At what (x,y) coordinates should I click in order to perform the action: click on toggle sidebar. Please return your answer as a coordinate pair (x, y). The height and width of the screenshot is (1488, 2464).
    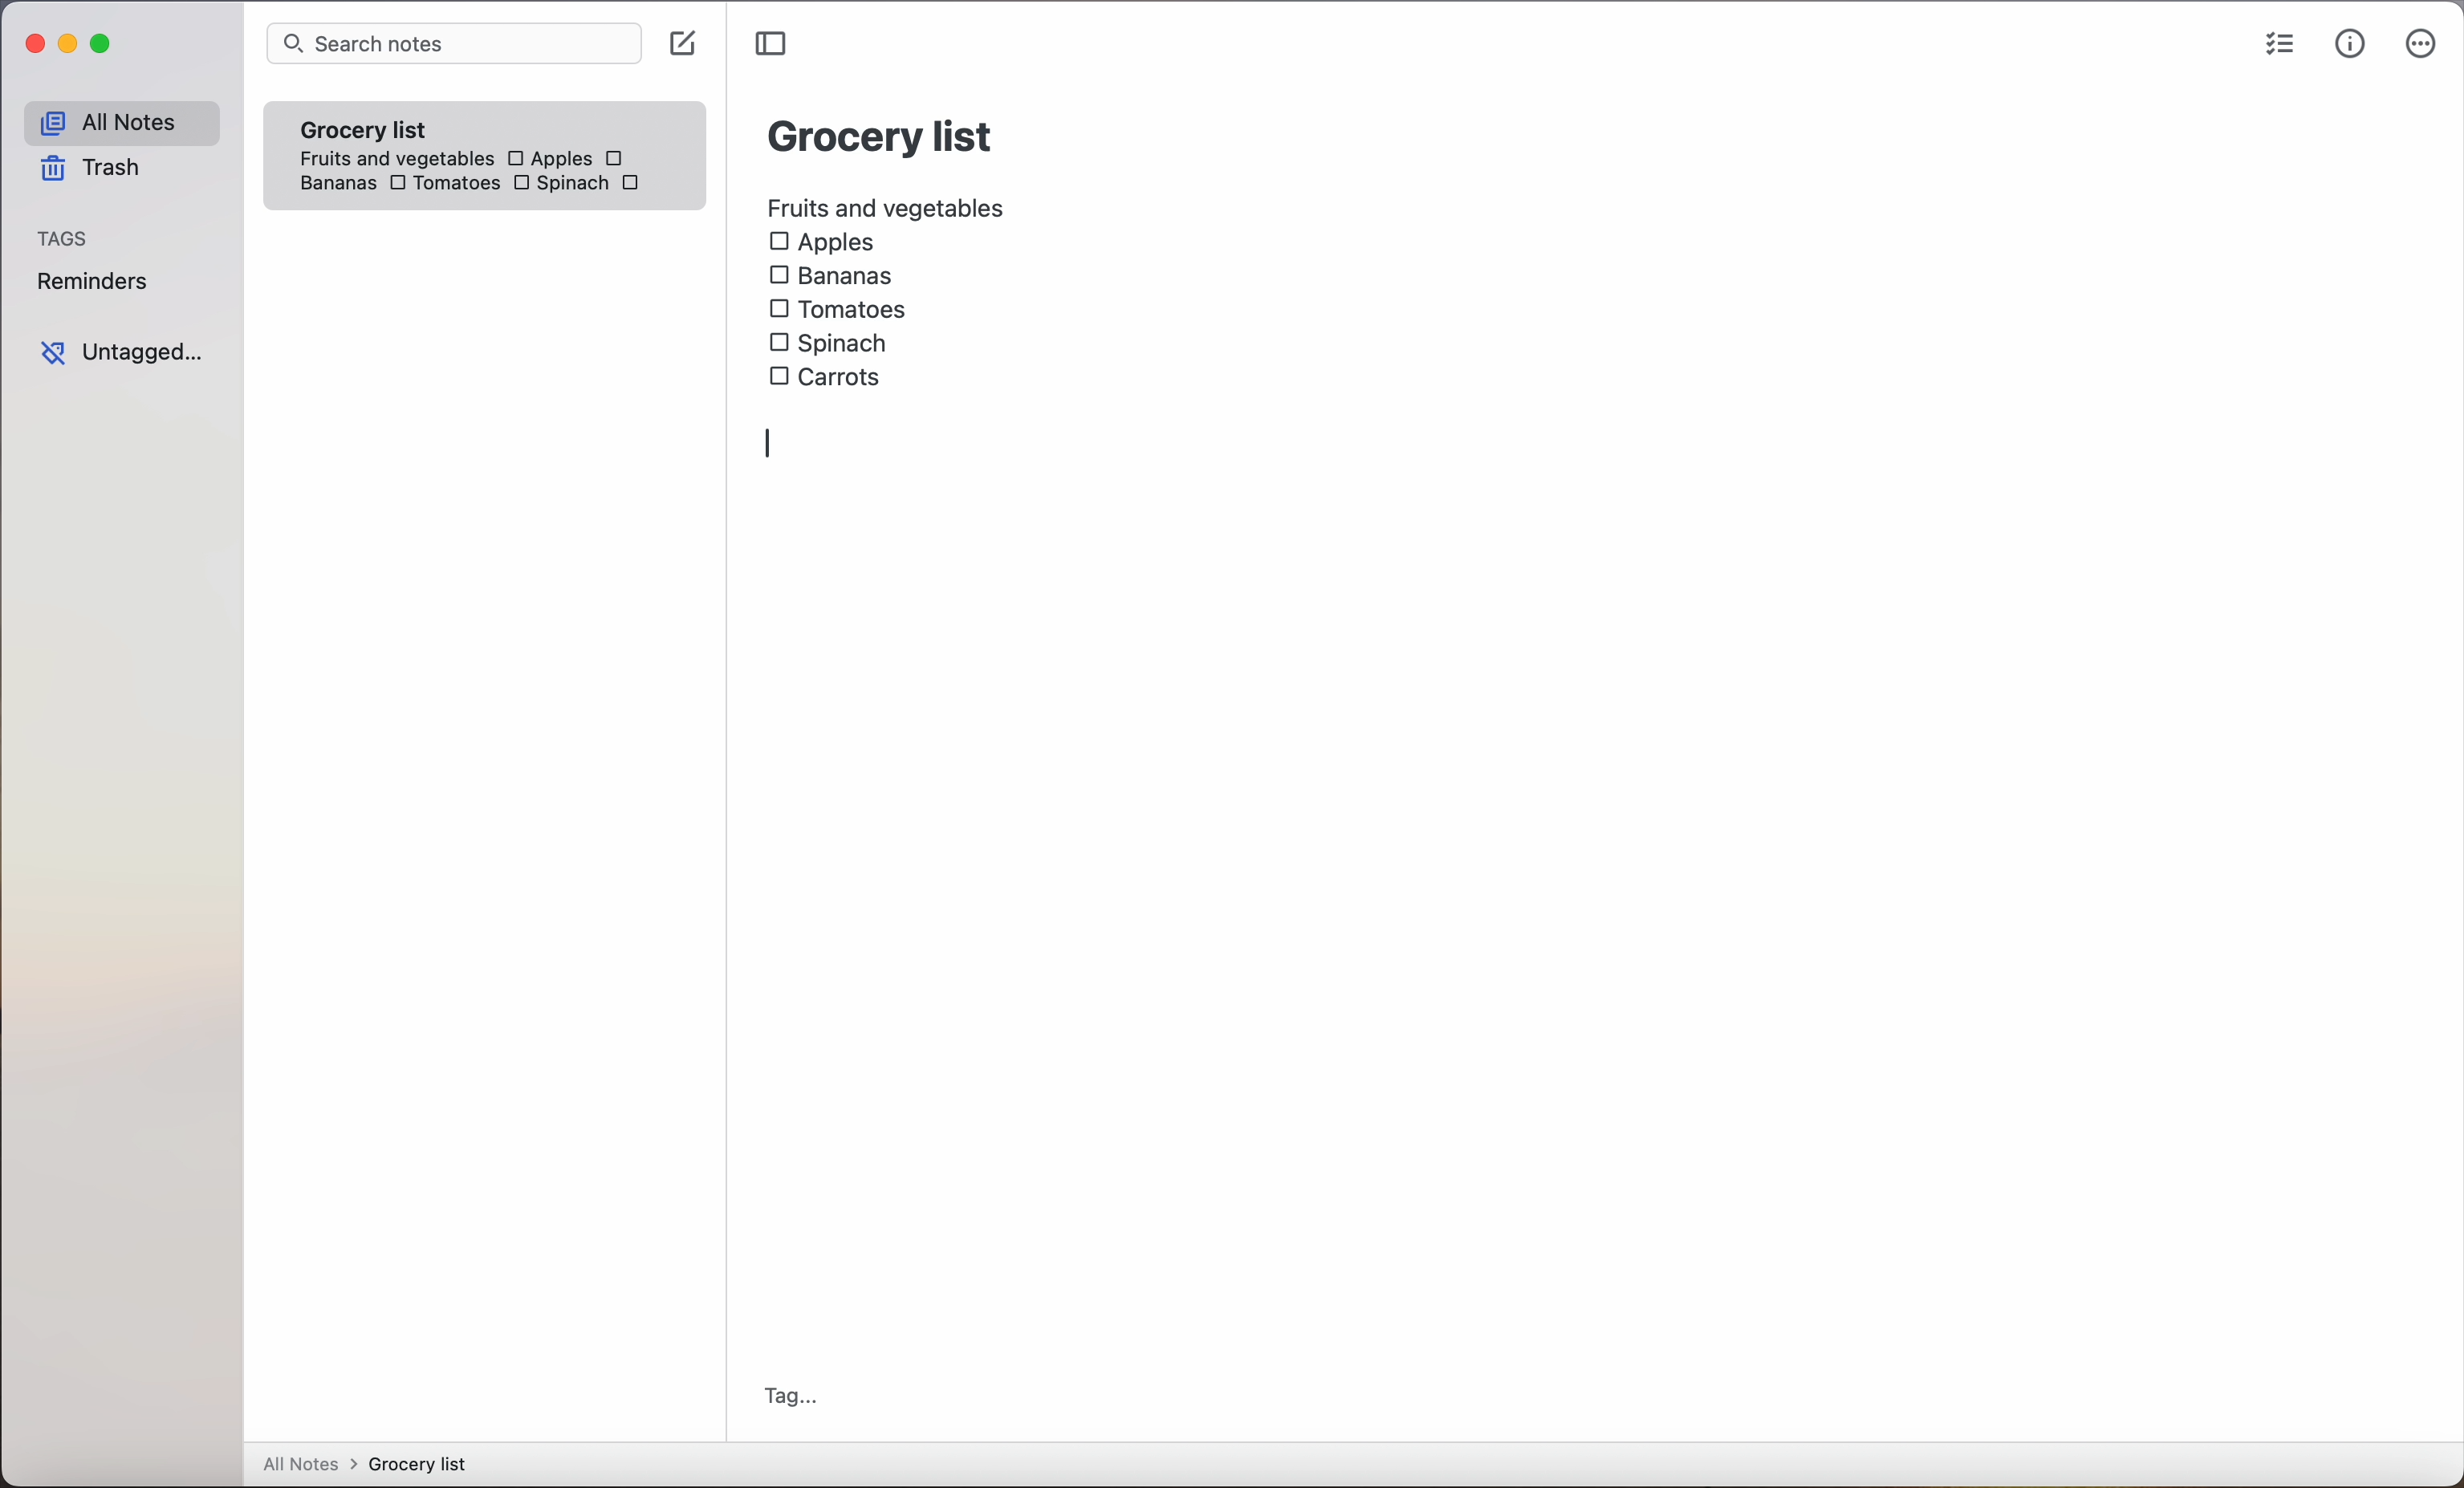
    Looking at the image, I should click on (774, 44).